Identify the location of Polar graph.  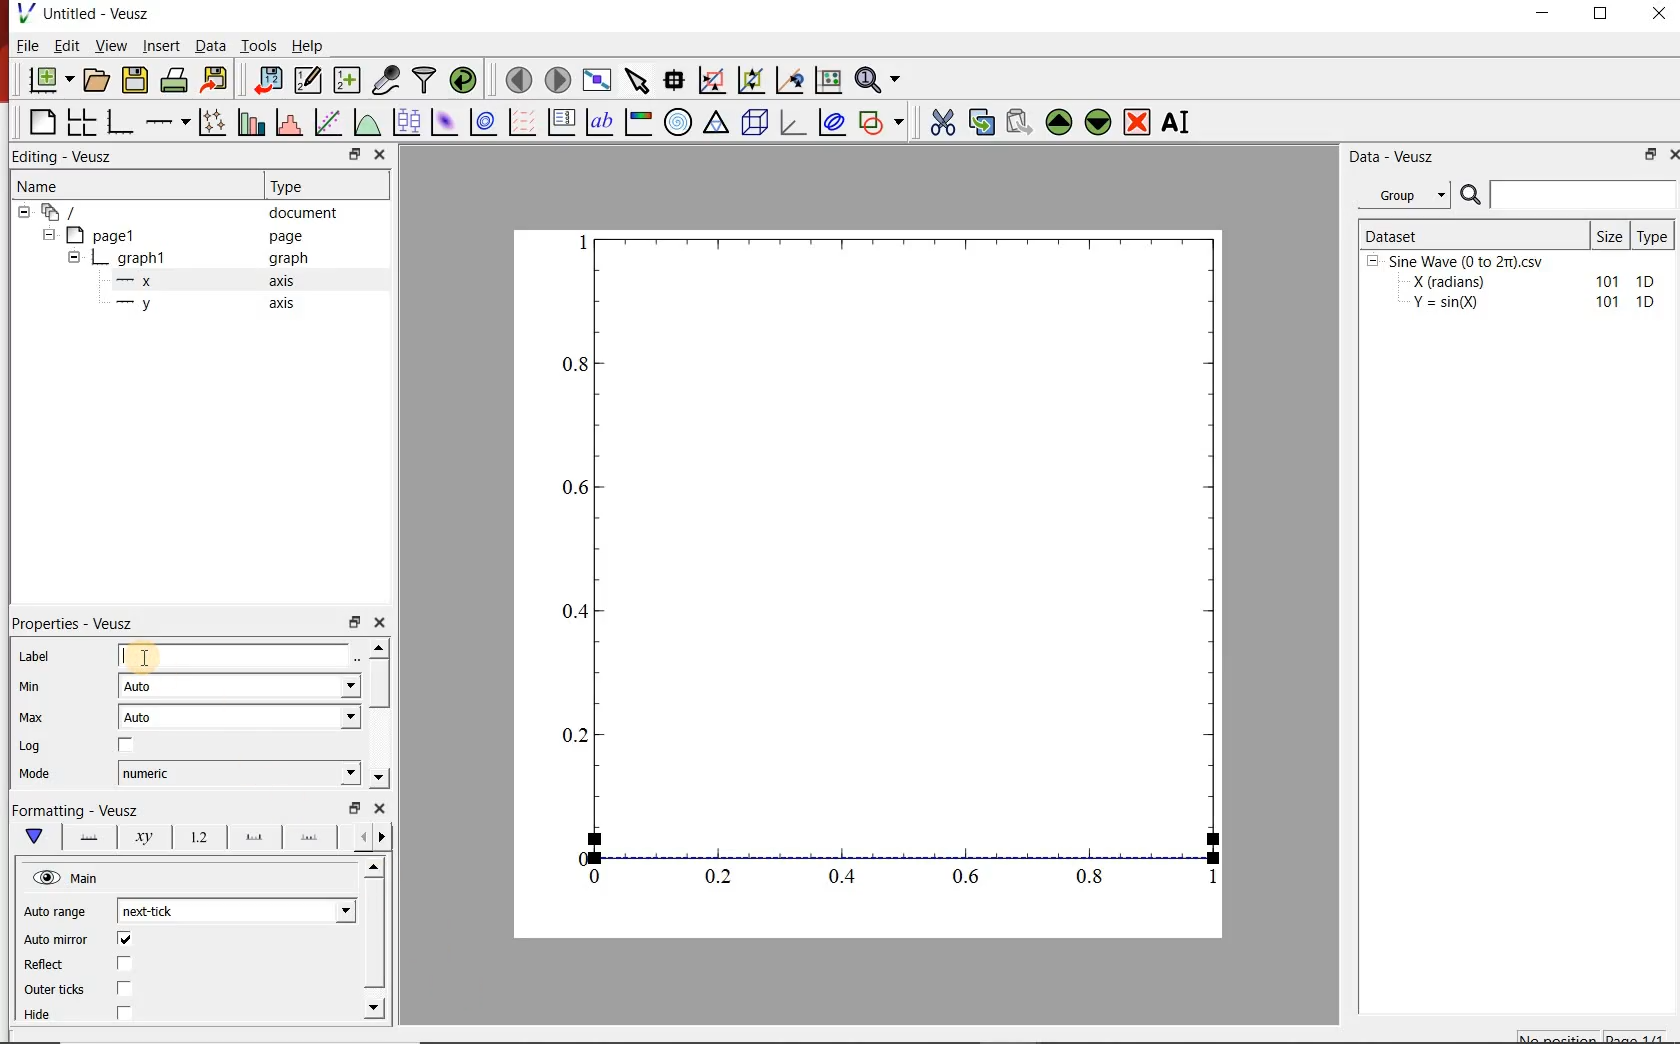
(680, 122).